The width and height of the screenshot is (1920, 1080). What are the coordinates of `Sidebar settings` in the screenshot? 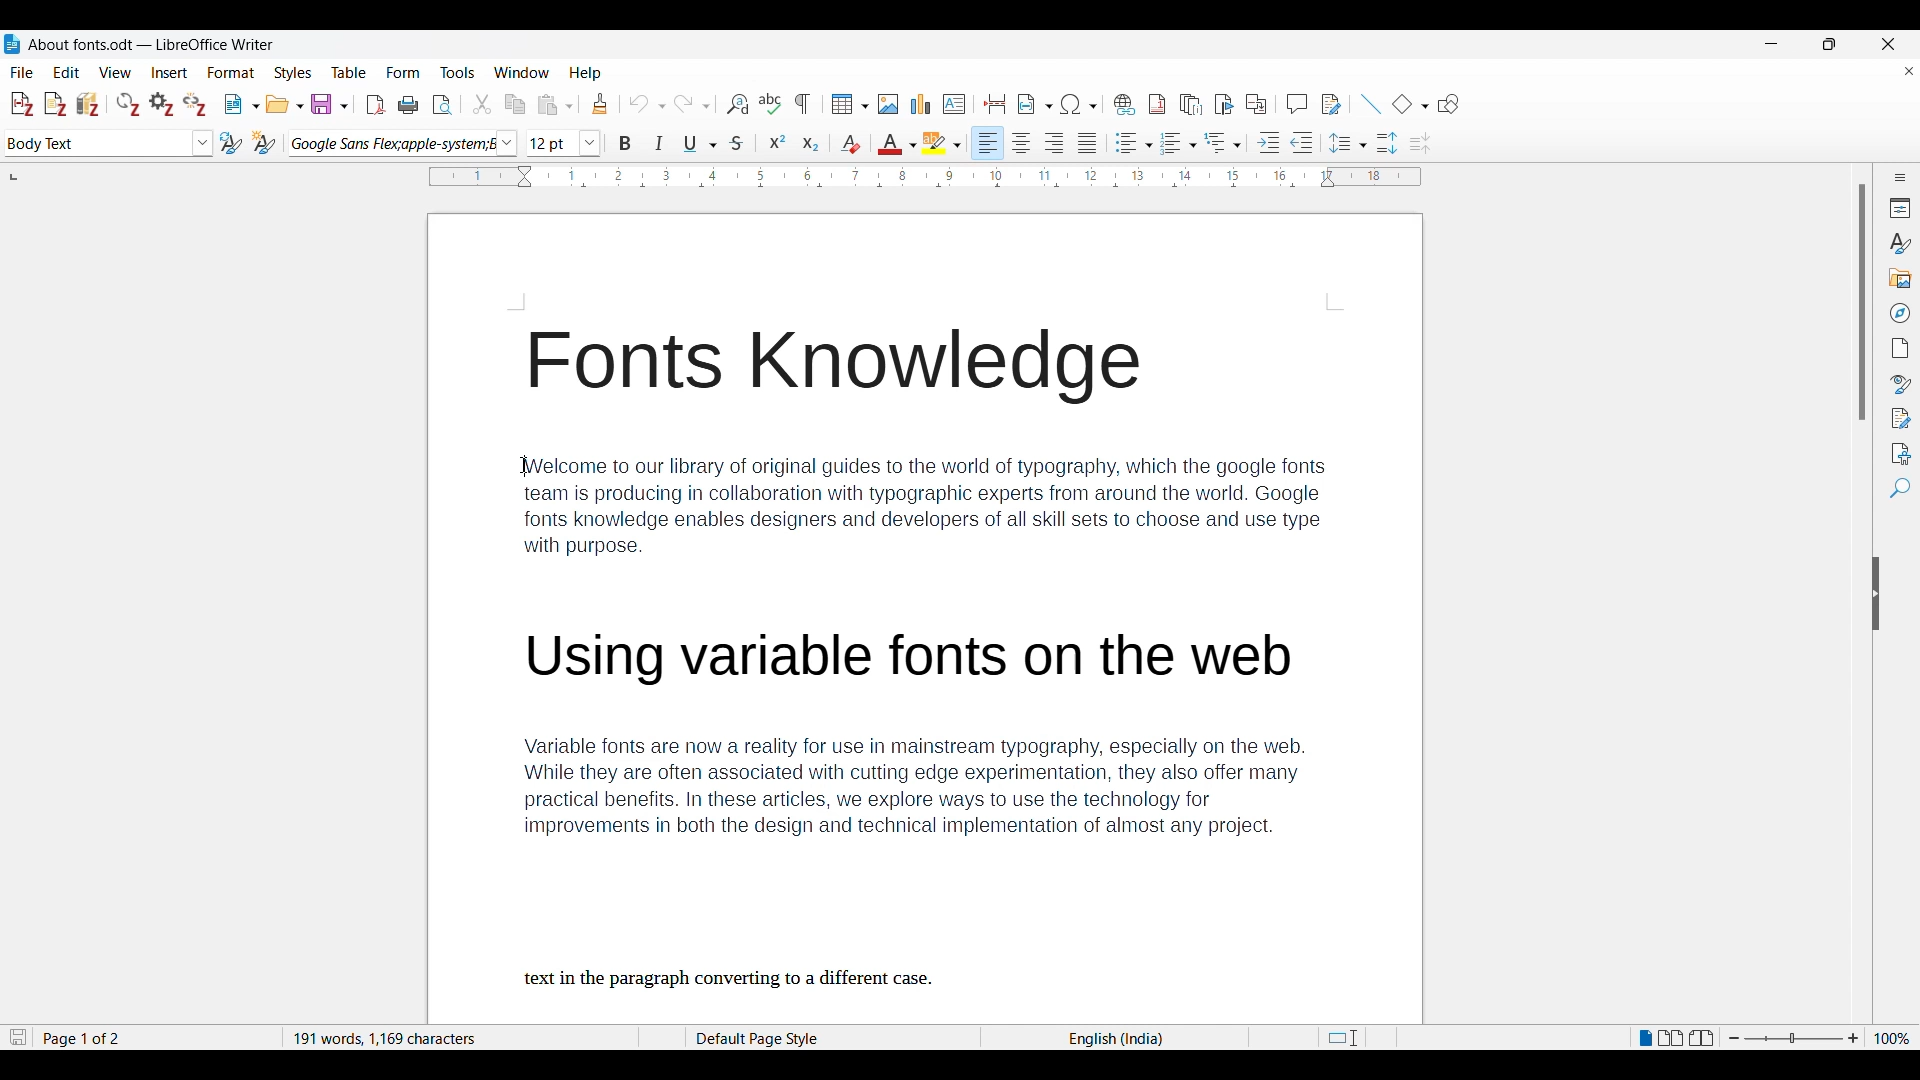 It's located at (1900, 177).